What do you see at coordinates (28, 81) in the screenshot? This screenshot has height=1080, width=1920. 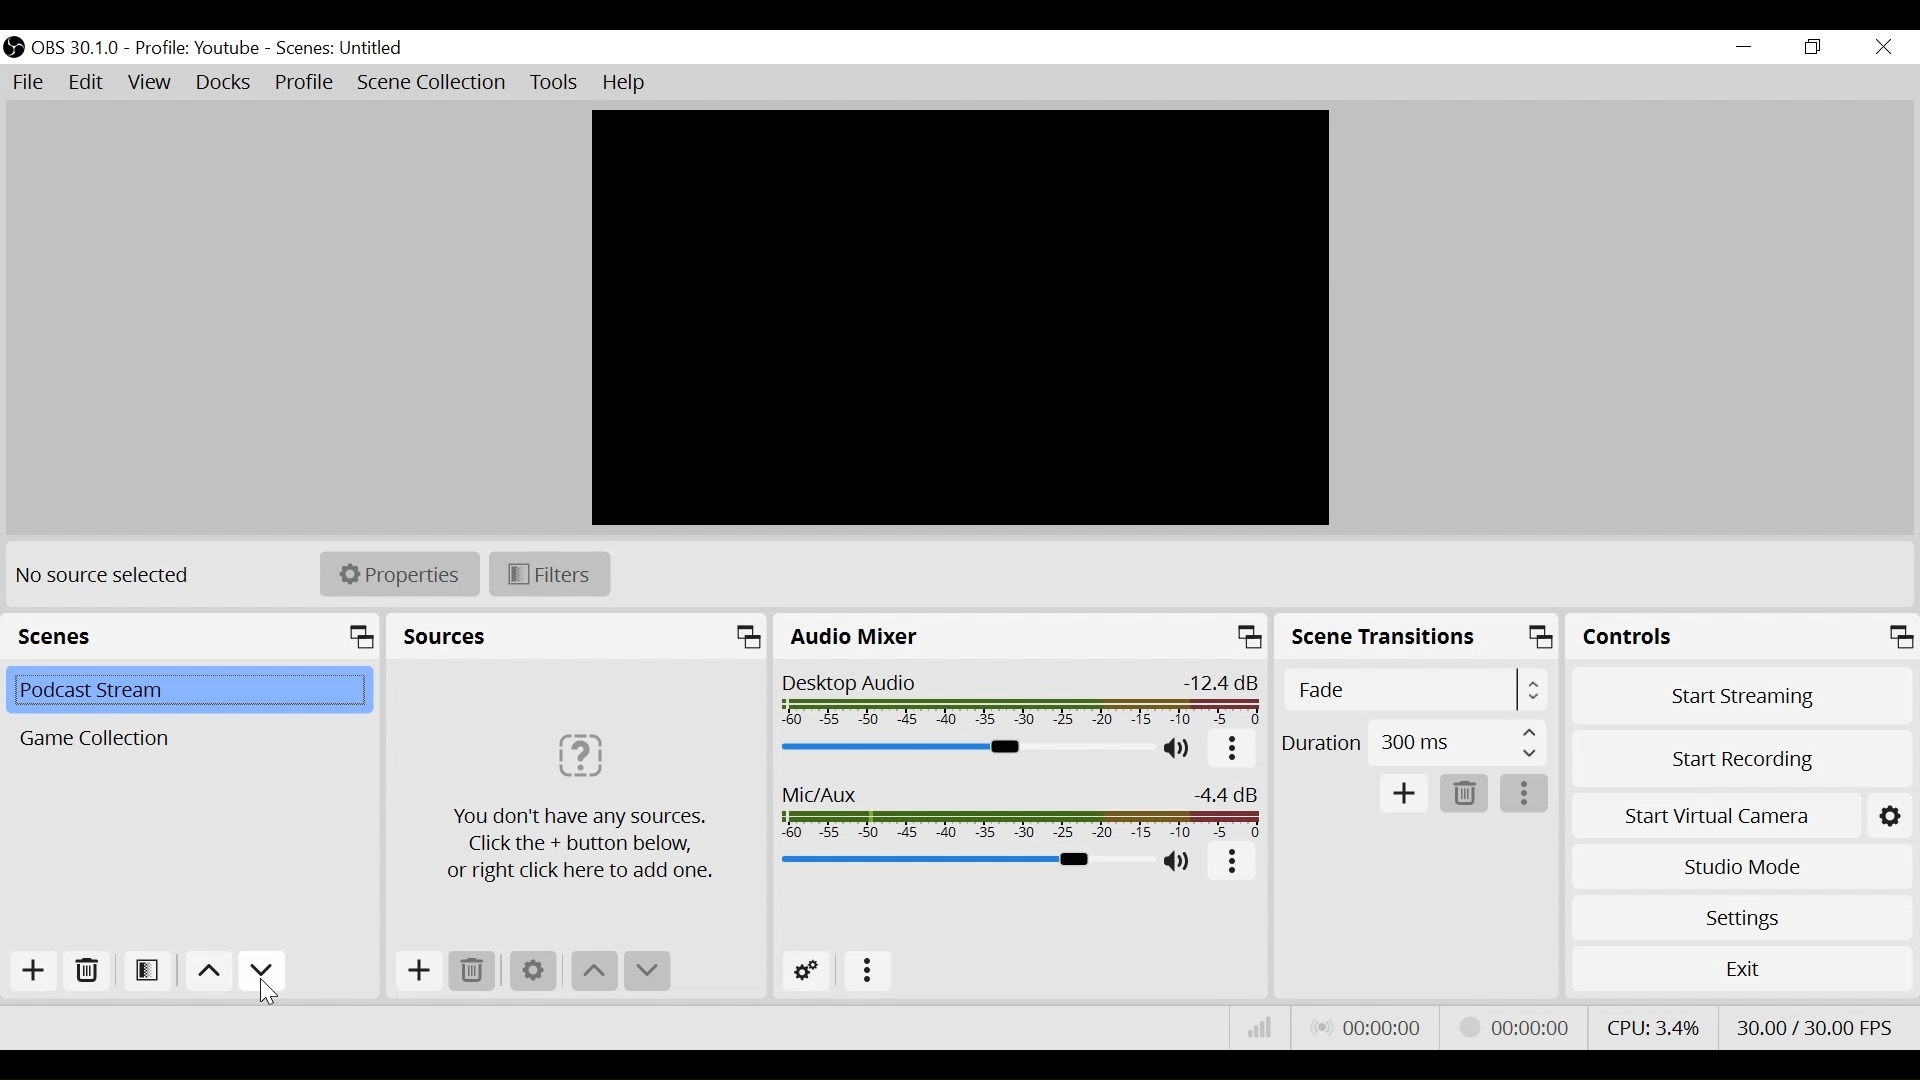 I see `File` at bounding box center [28, 81].